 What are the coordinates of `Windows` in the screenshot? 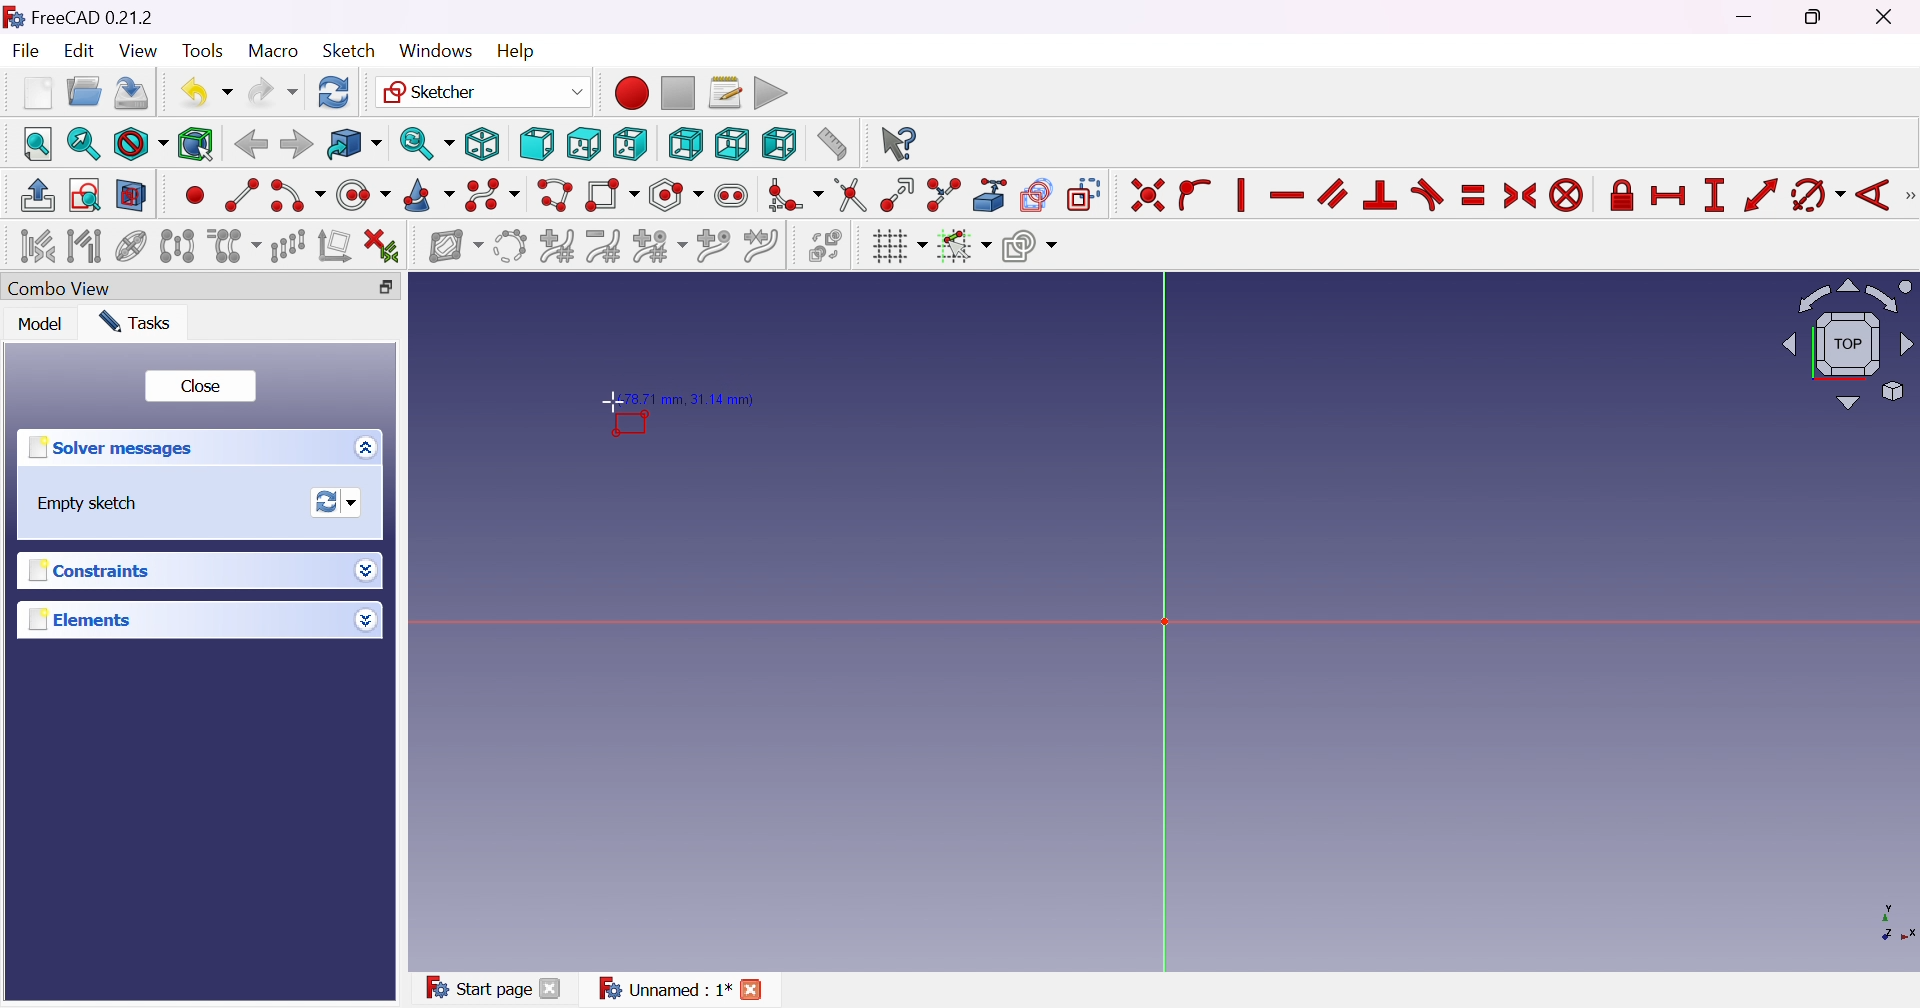 It's located at (436, 51).